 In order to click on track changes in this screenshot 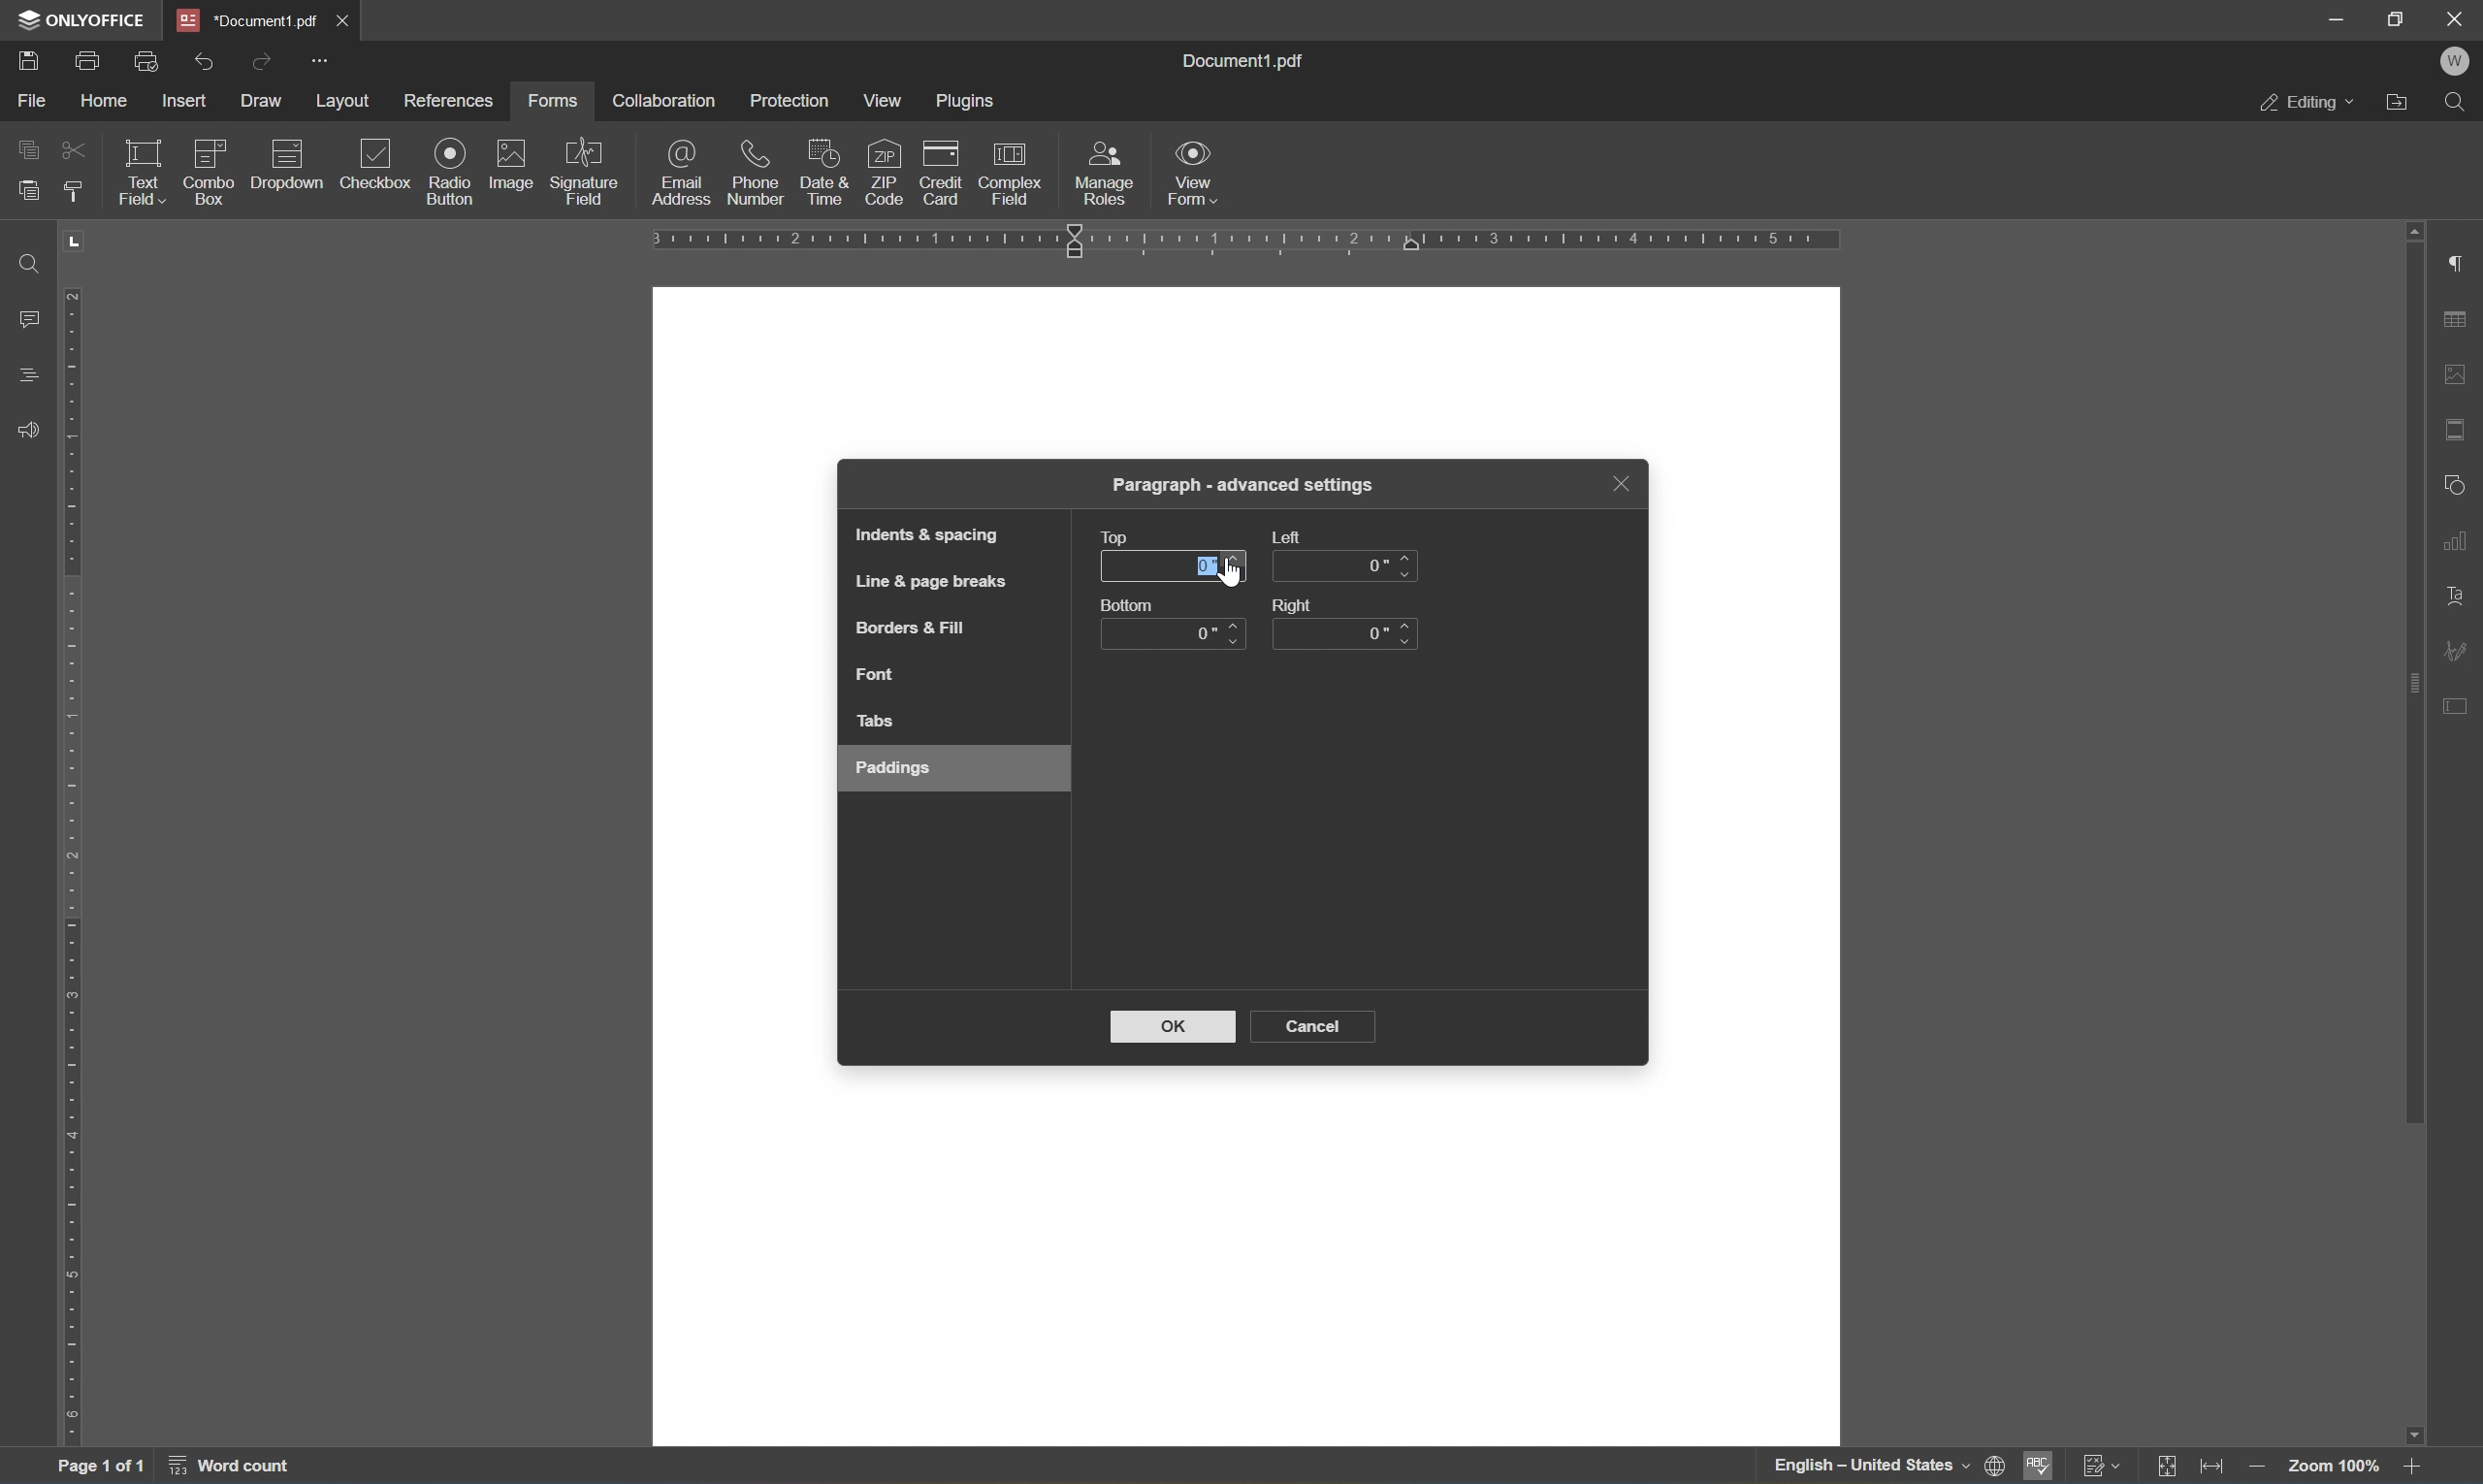, I will do `click(2105, 1466)`.